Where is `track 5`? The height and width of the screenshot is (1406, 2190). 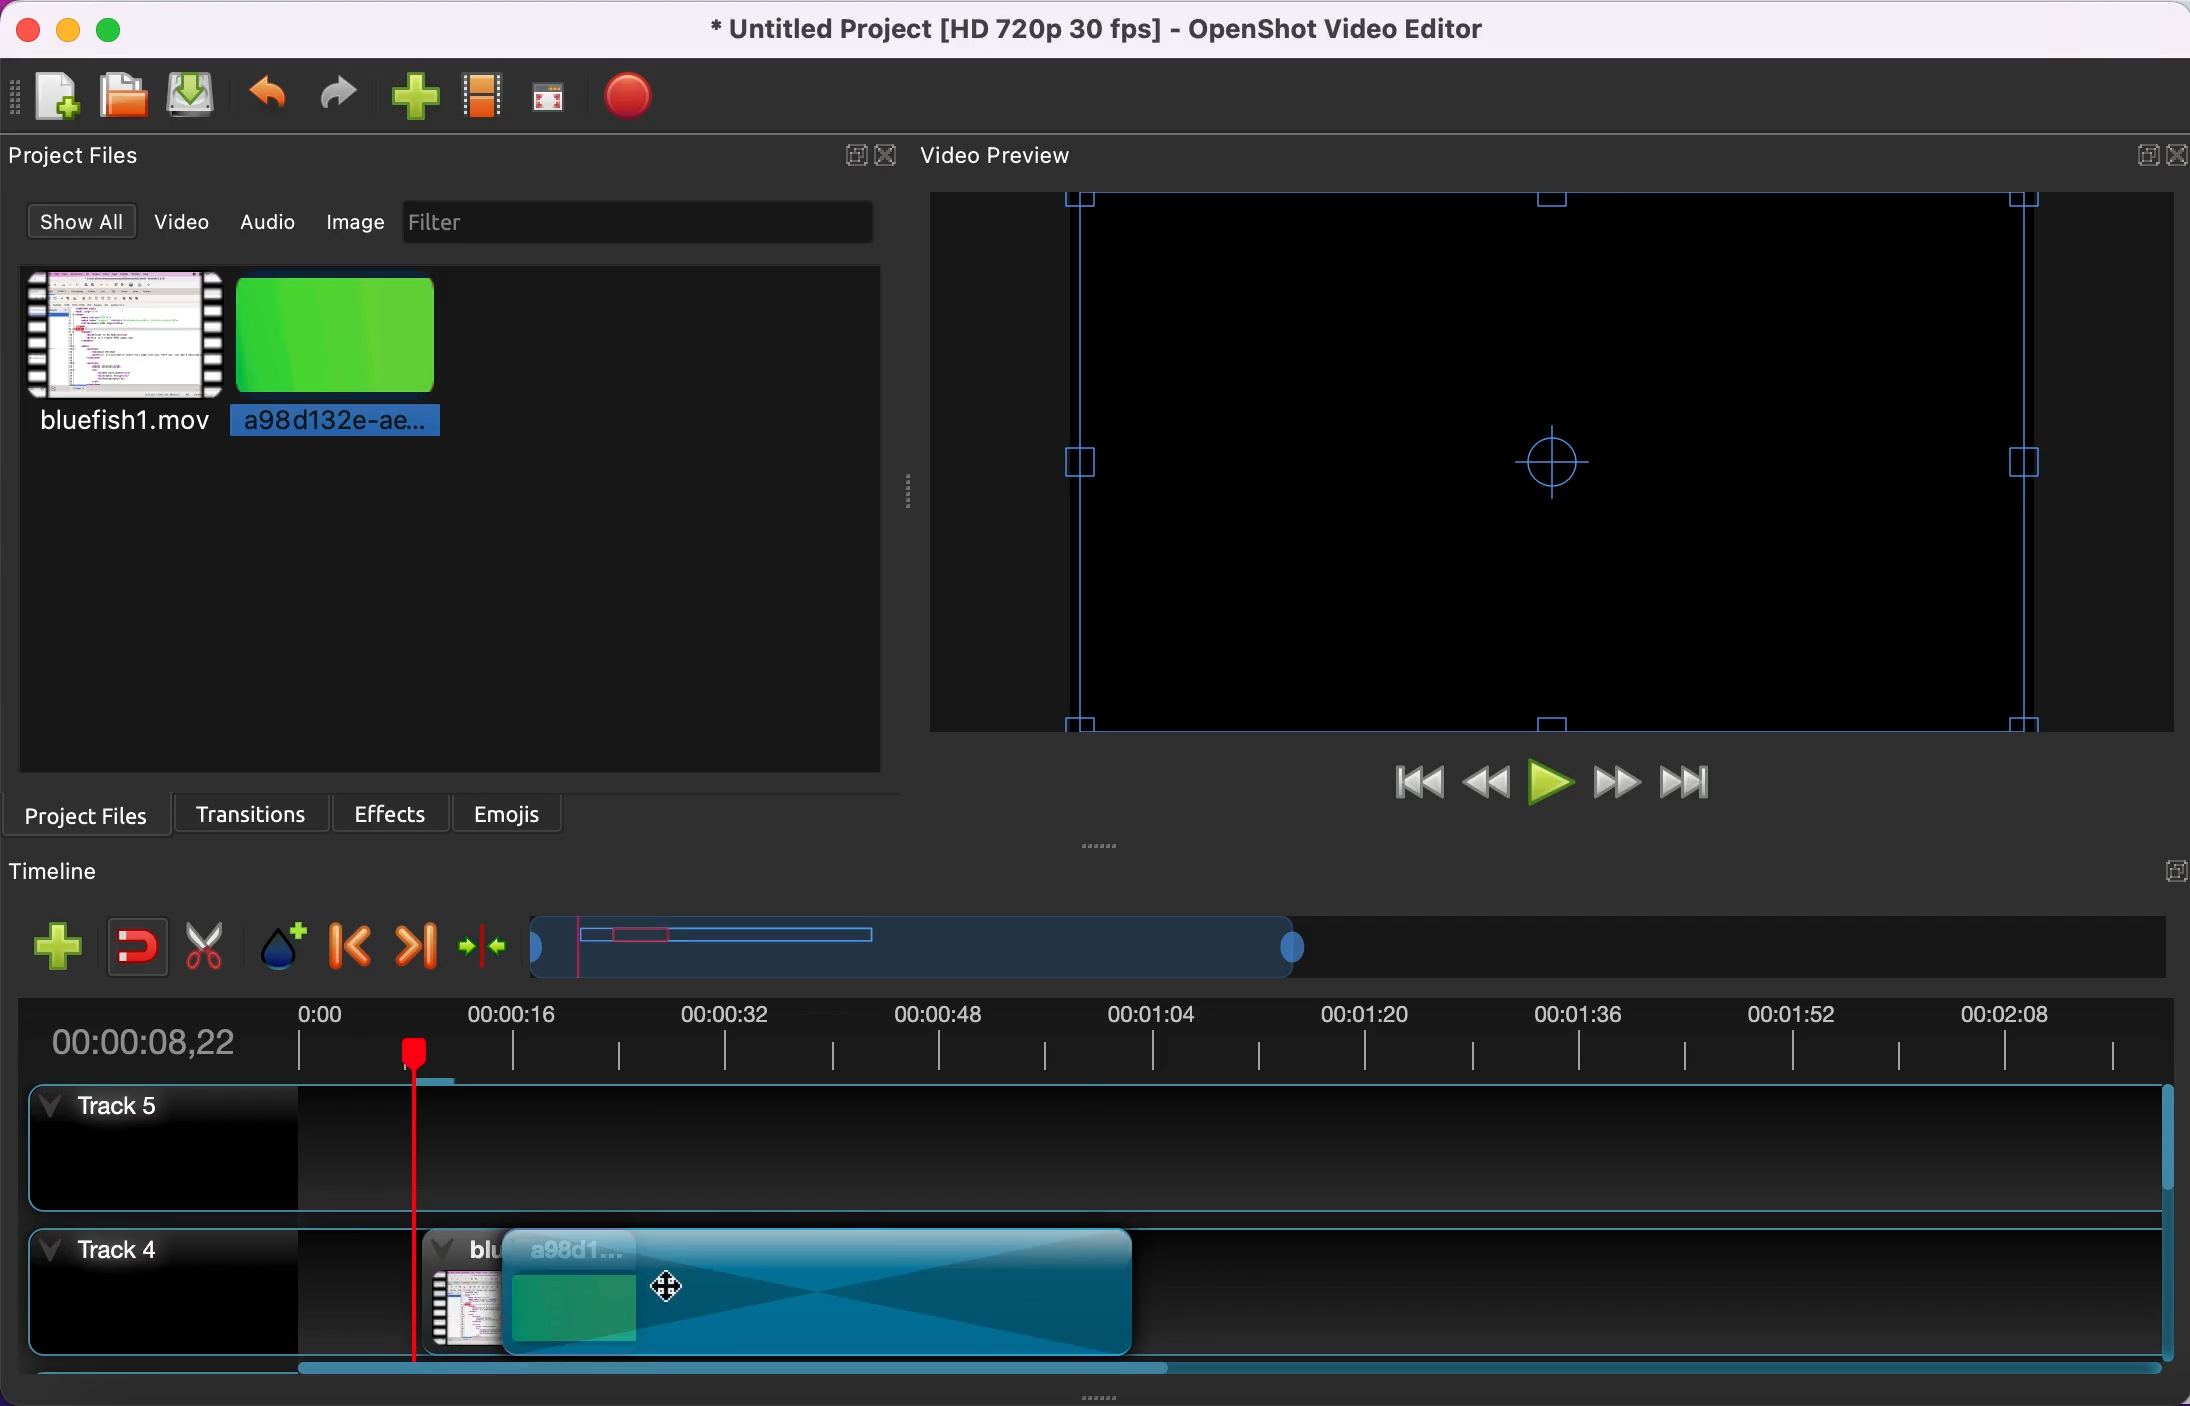 track 5 is located at coordinates (1106, 1148).